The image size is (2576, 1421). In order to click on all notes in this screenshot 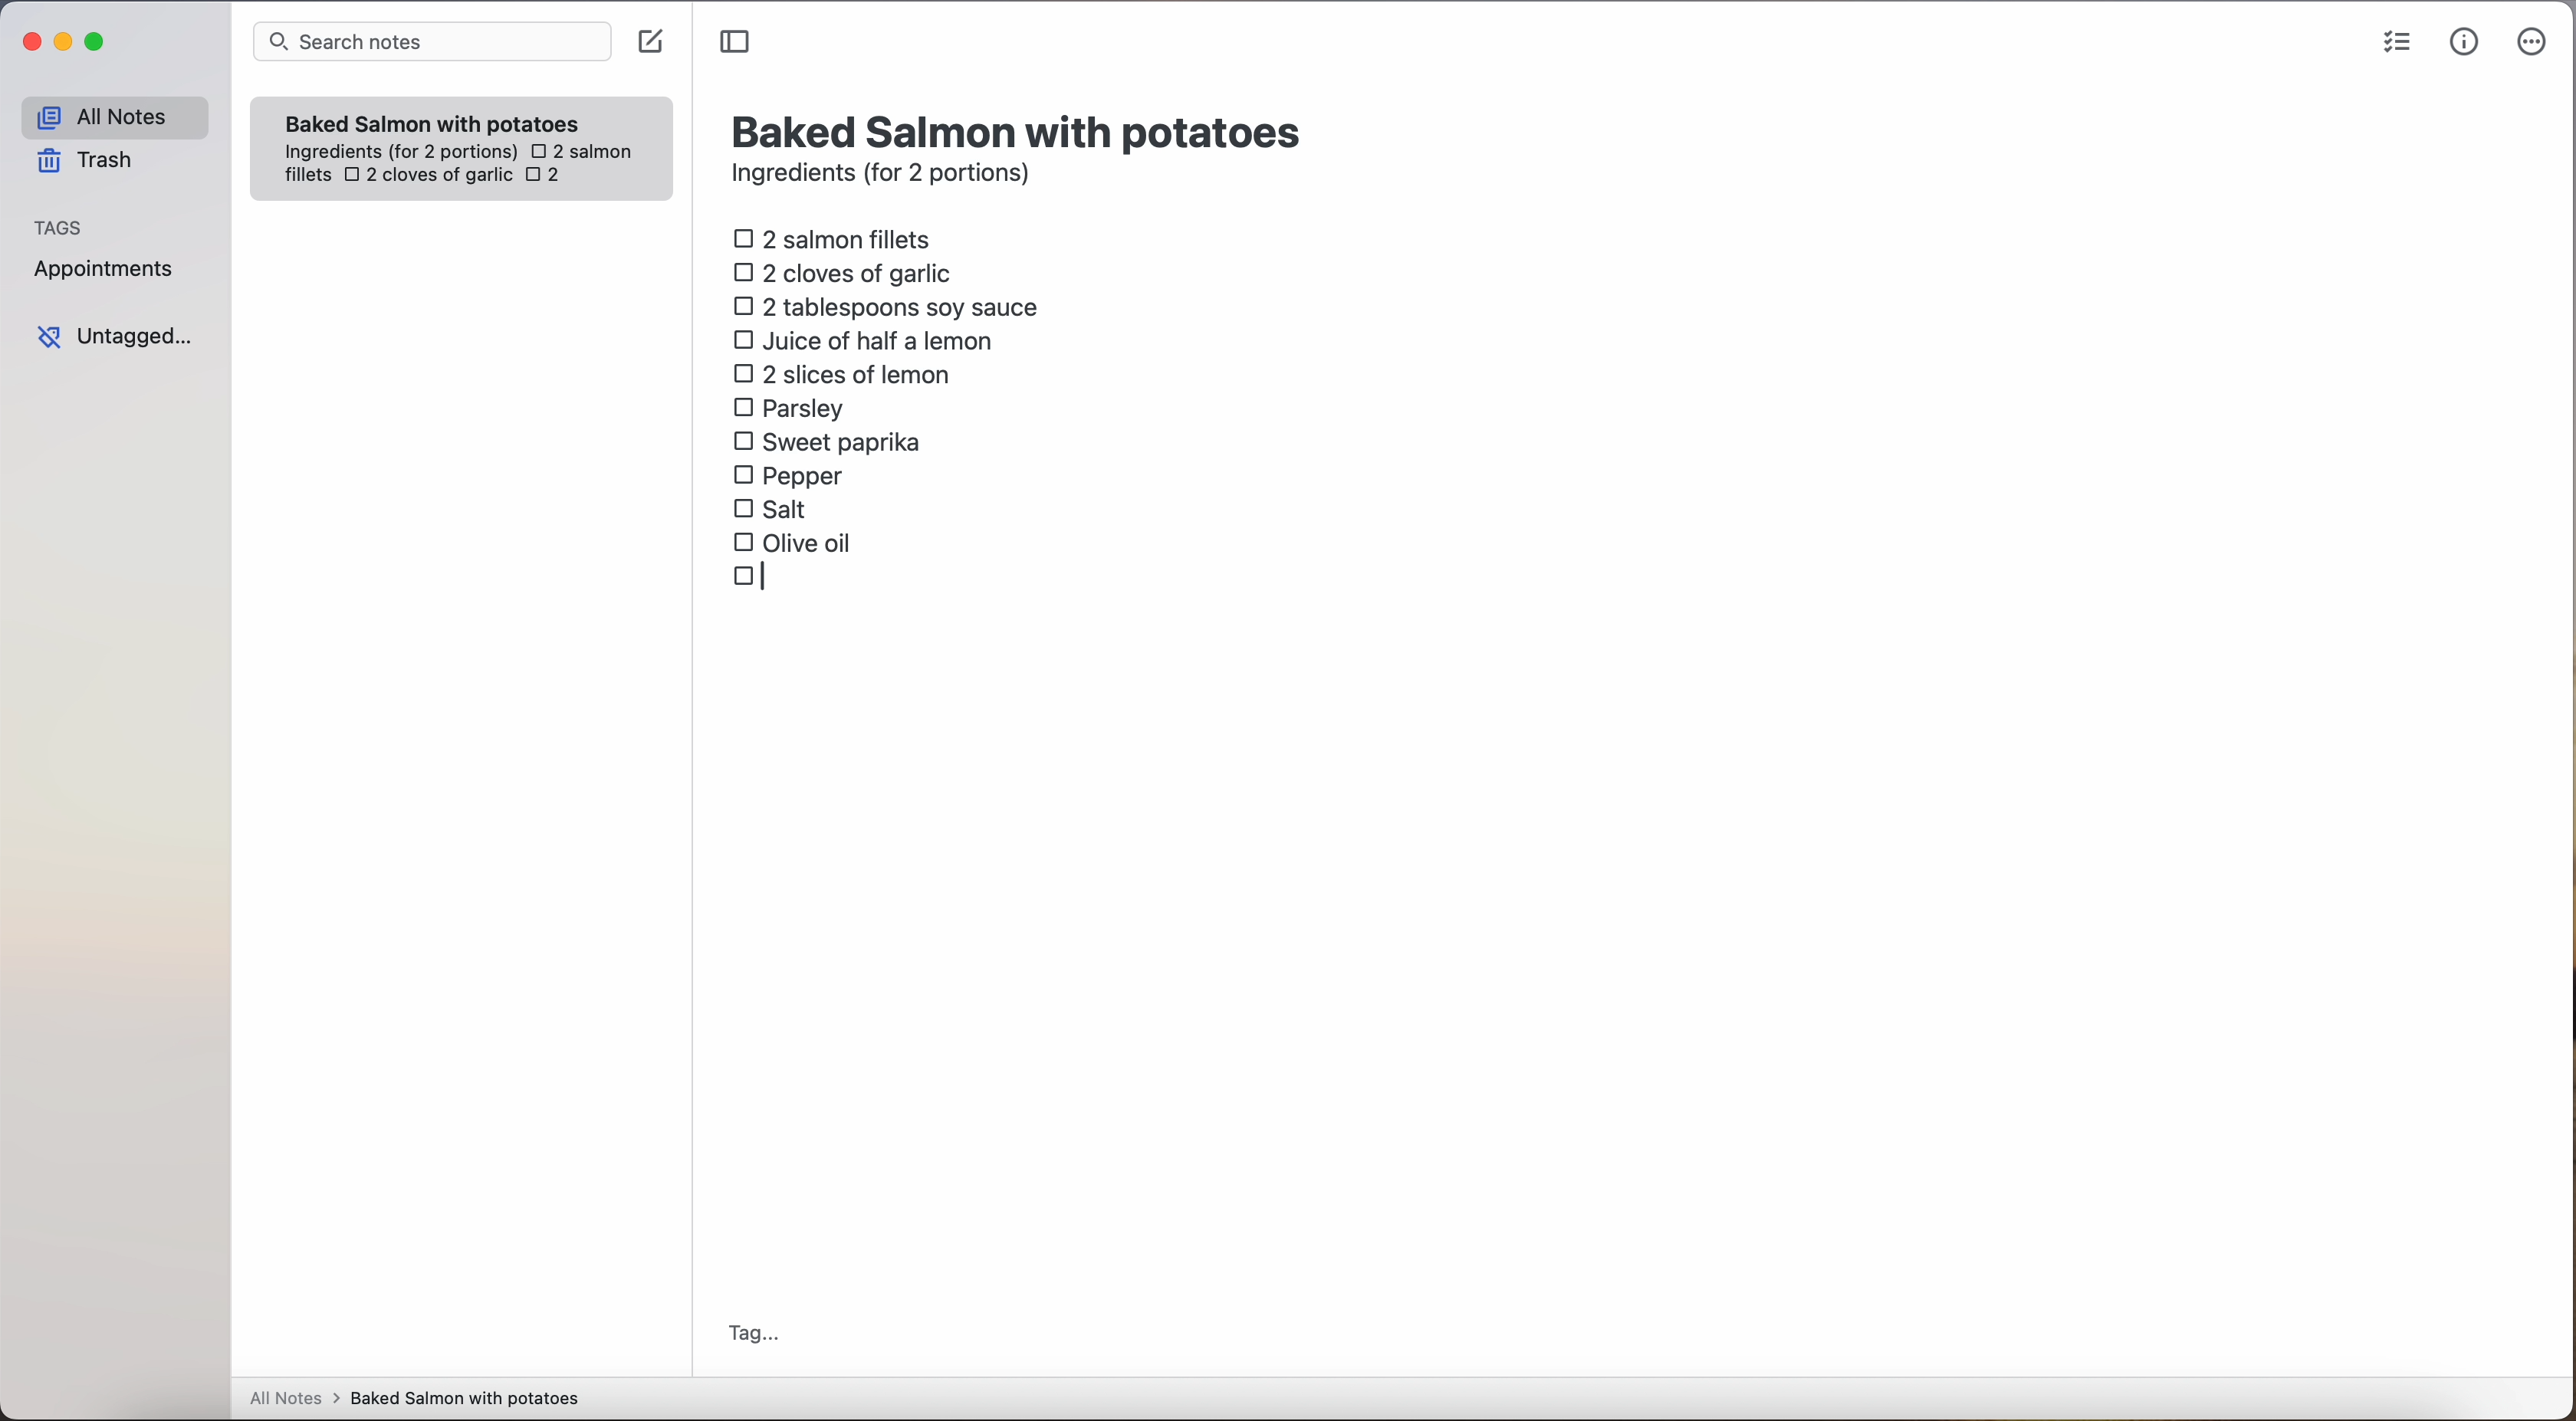, I will do `click(114, 116)`.